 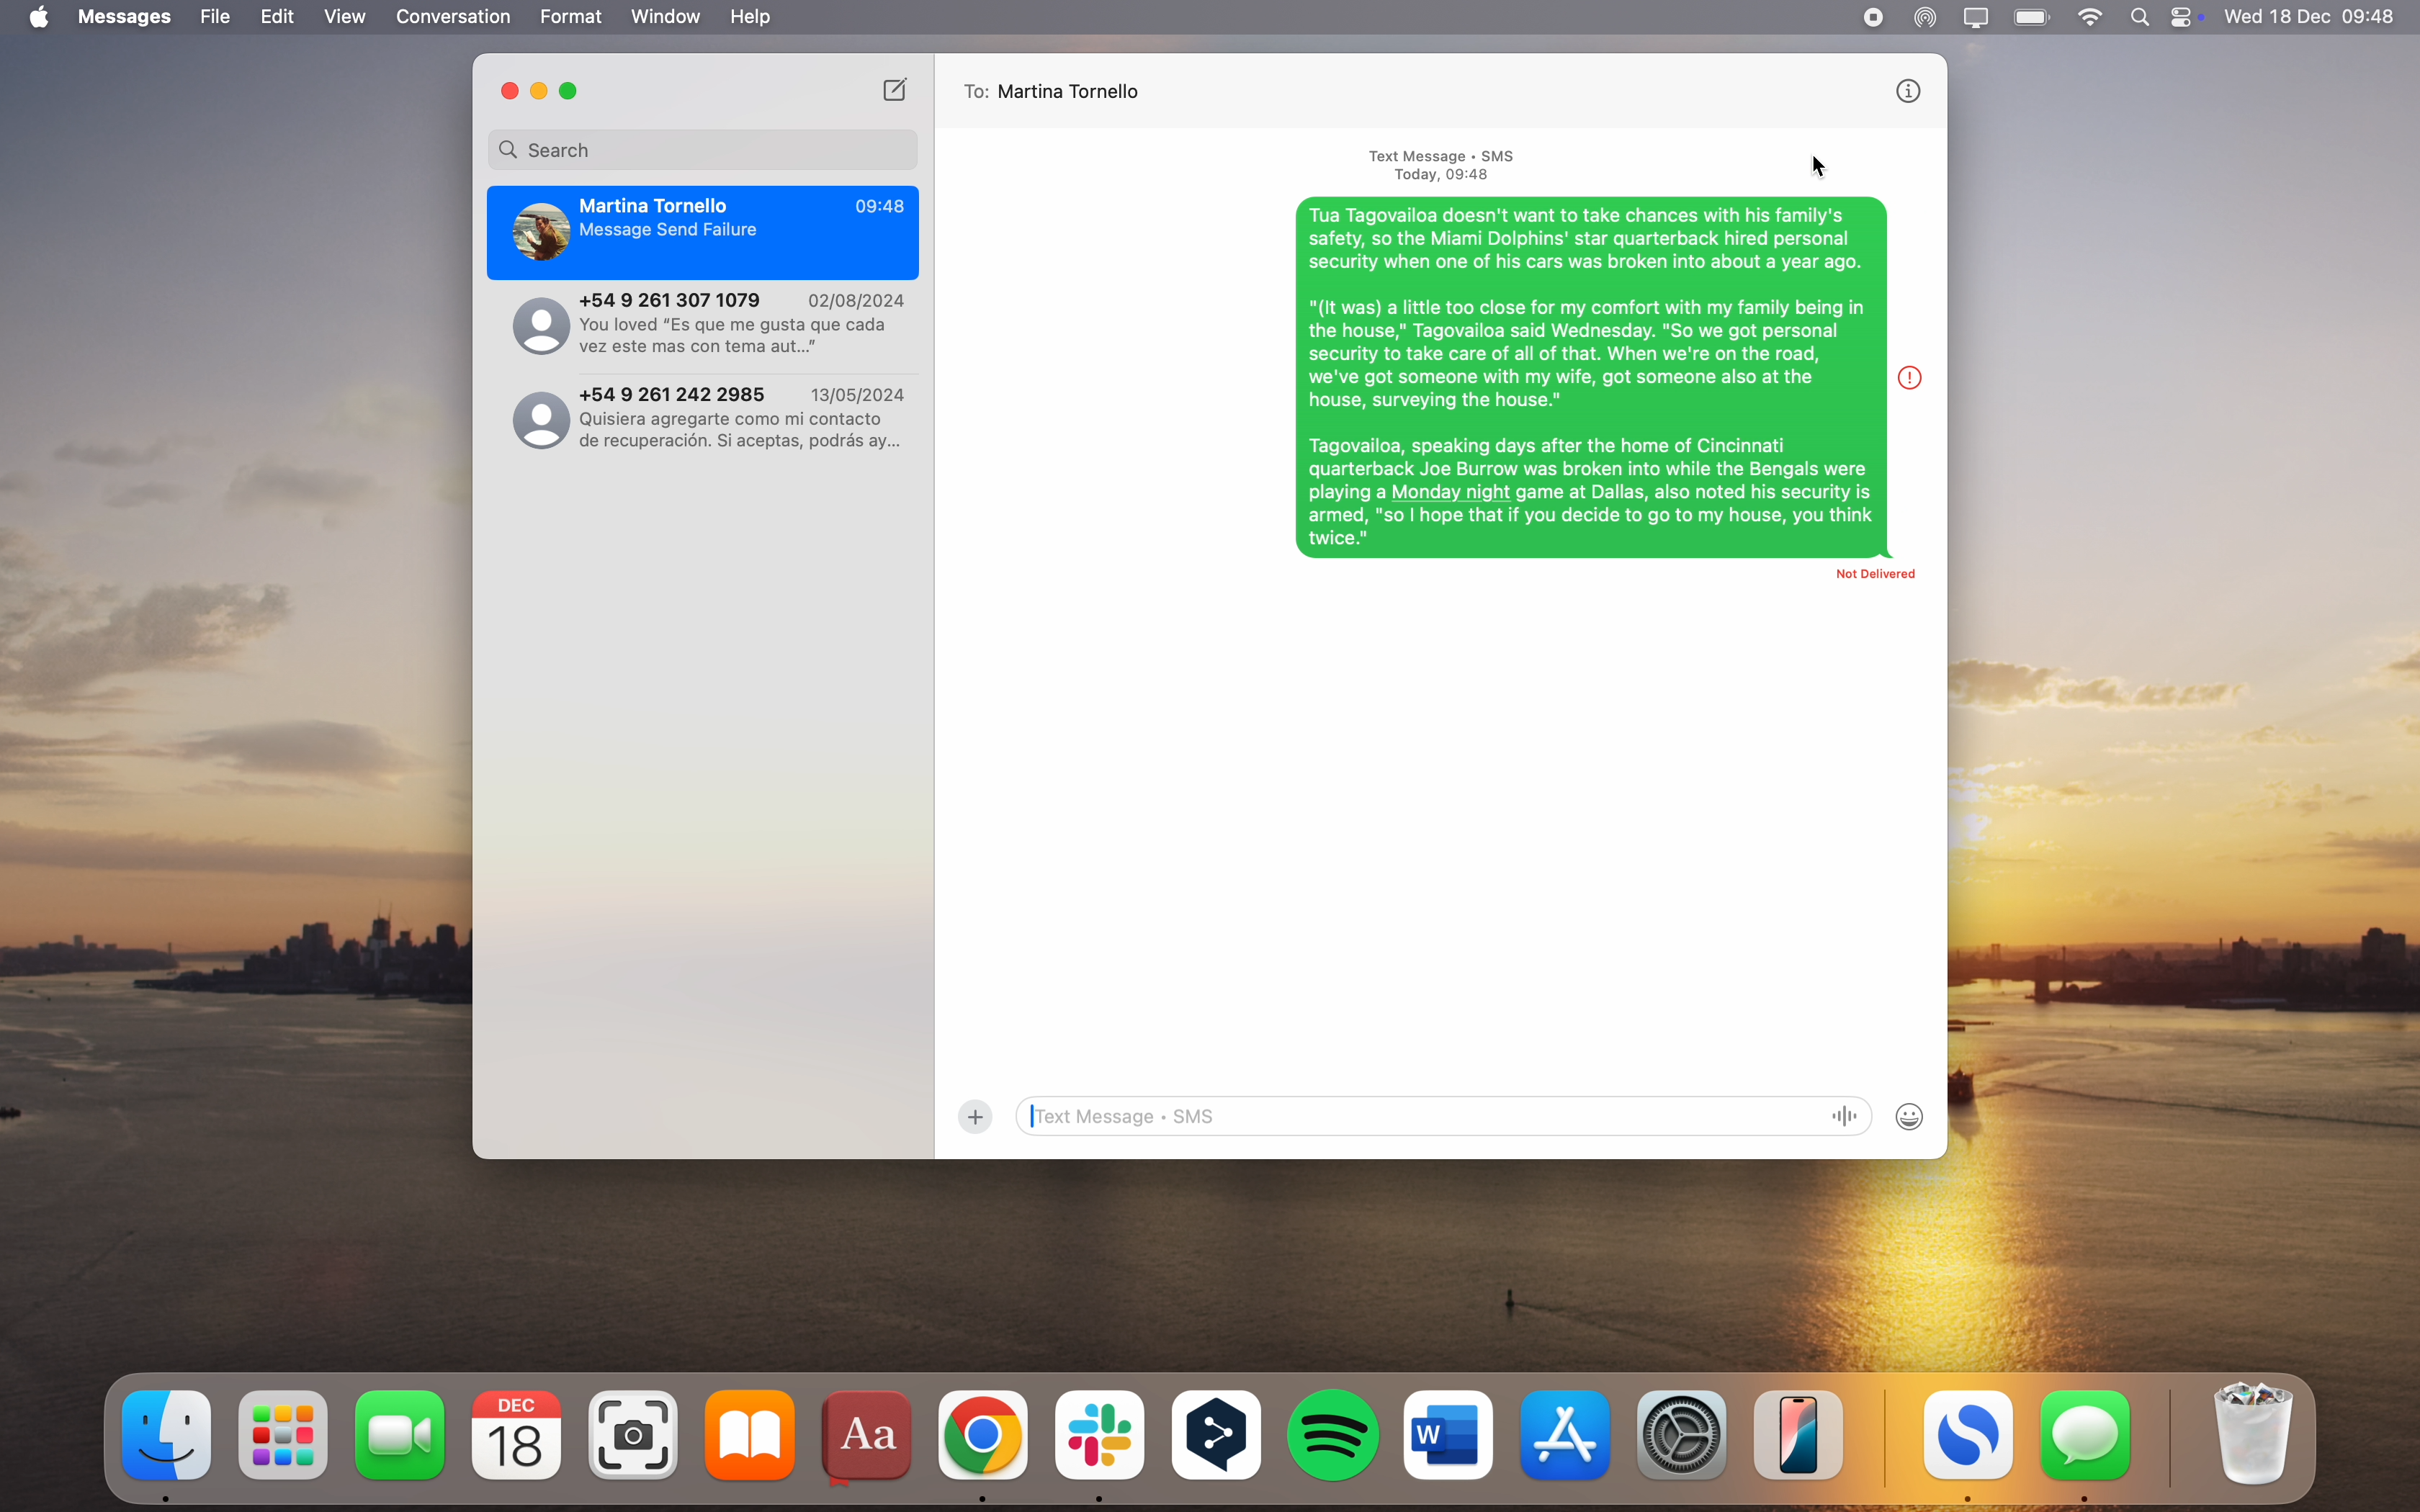 I want to click on edit, so click(x=277, y=18).